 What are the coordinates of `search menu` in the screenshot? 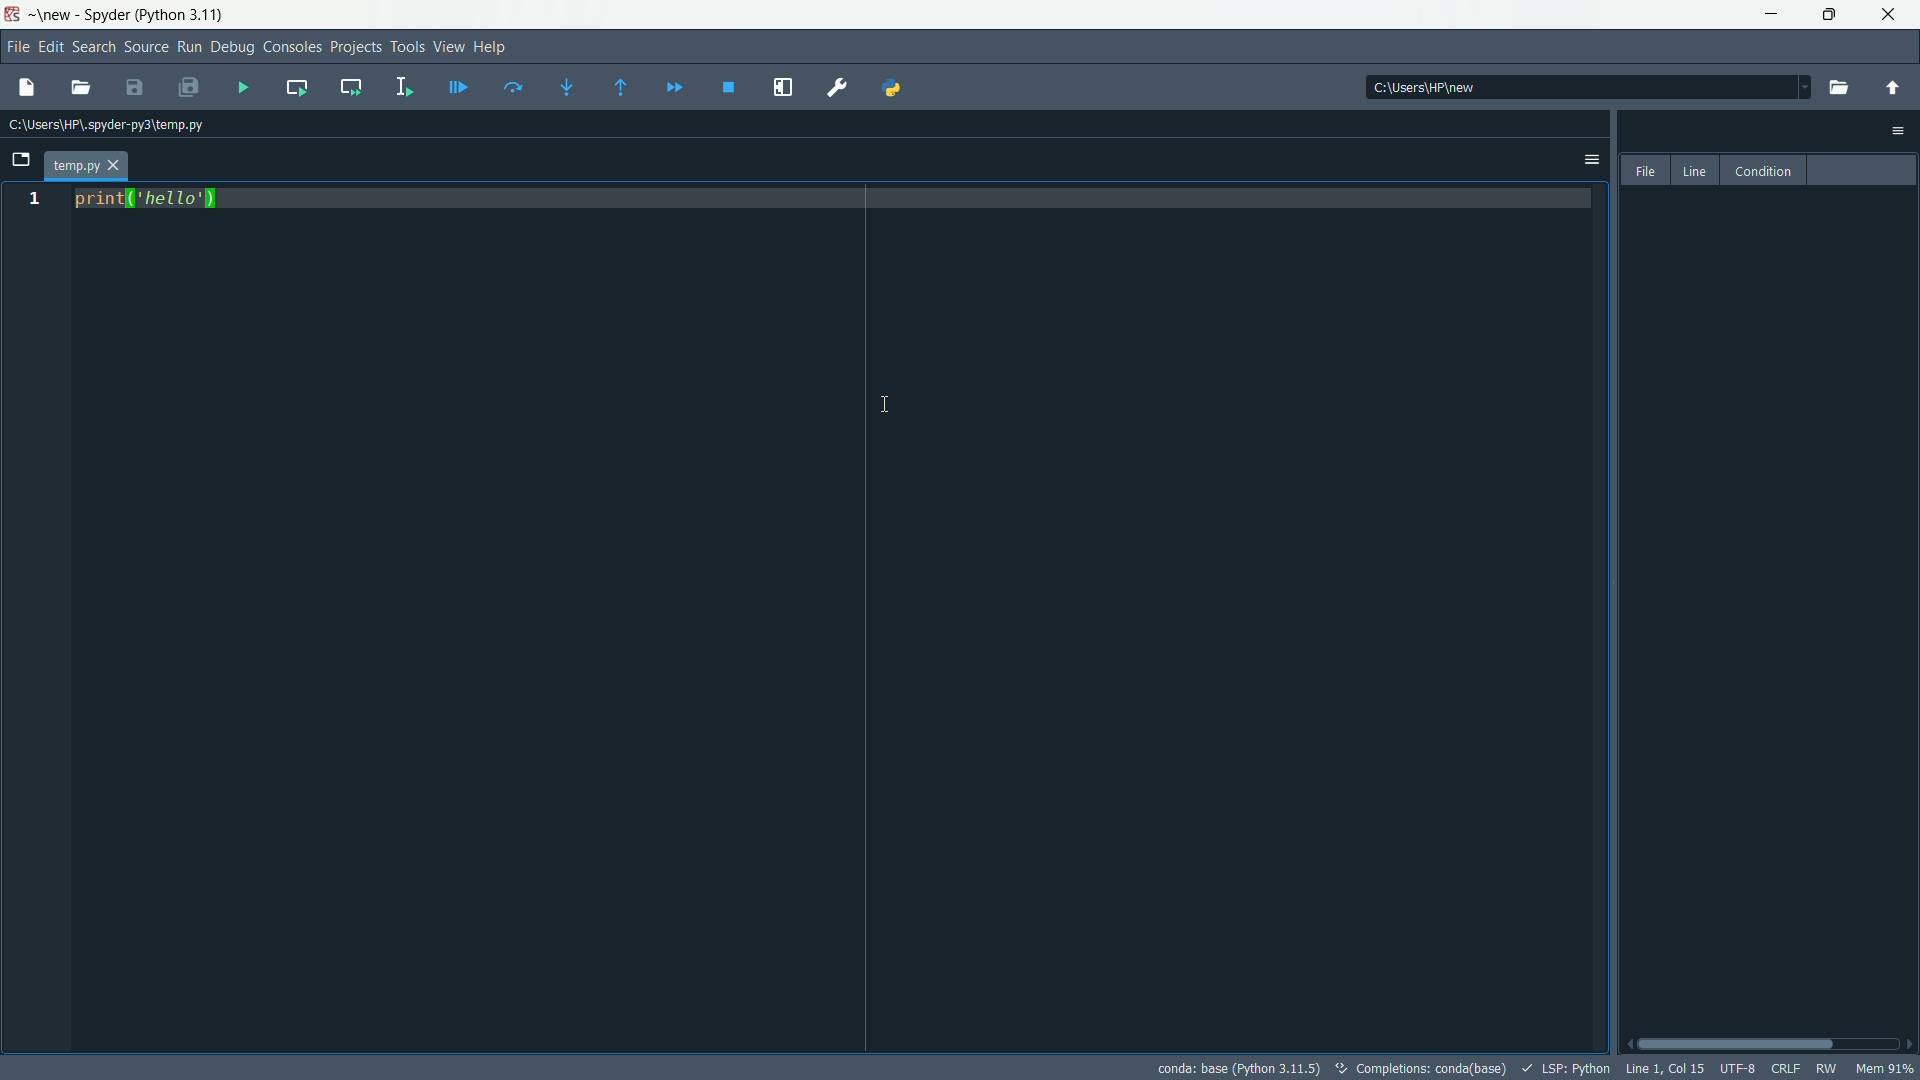 It's located at (92, 49).